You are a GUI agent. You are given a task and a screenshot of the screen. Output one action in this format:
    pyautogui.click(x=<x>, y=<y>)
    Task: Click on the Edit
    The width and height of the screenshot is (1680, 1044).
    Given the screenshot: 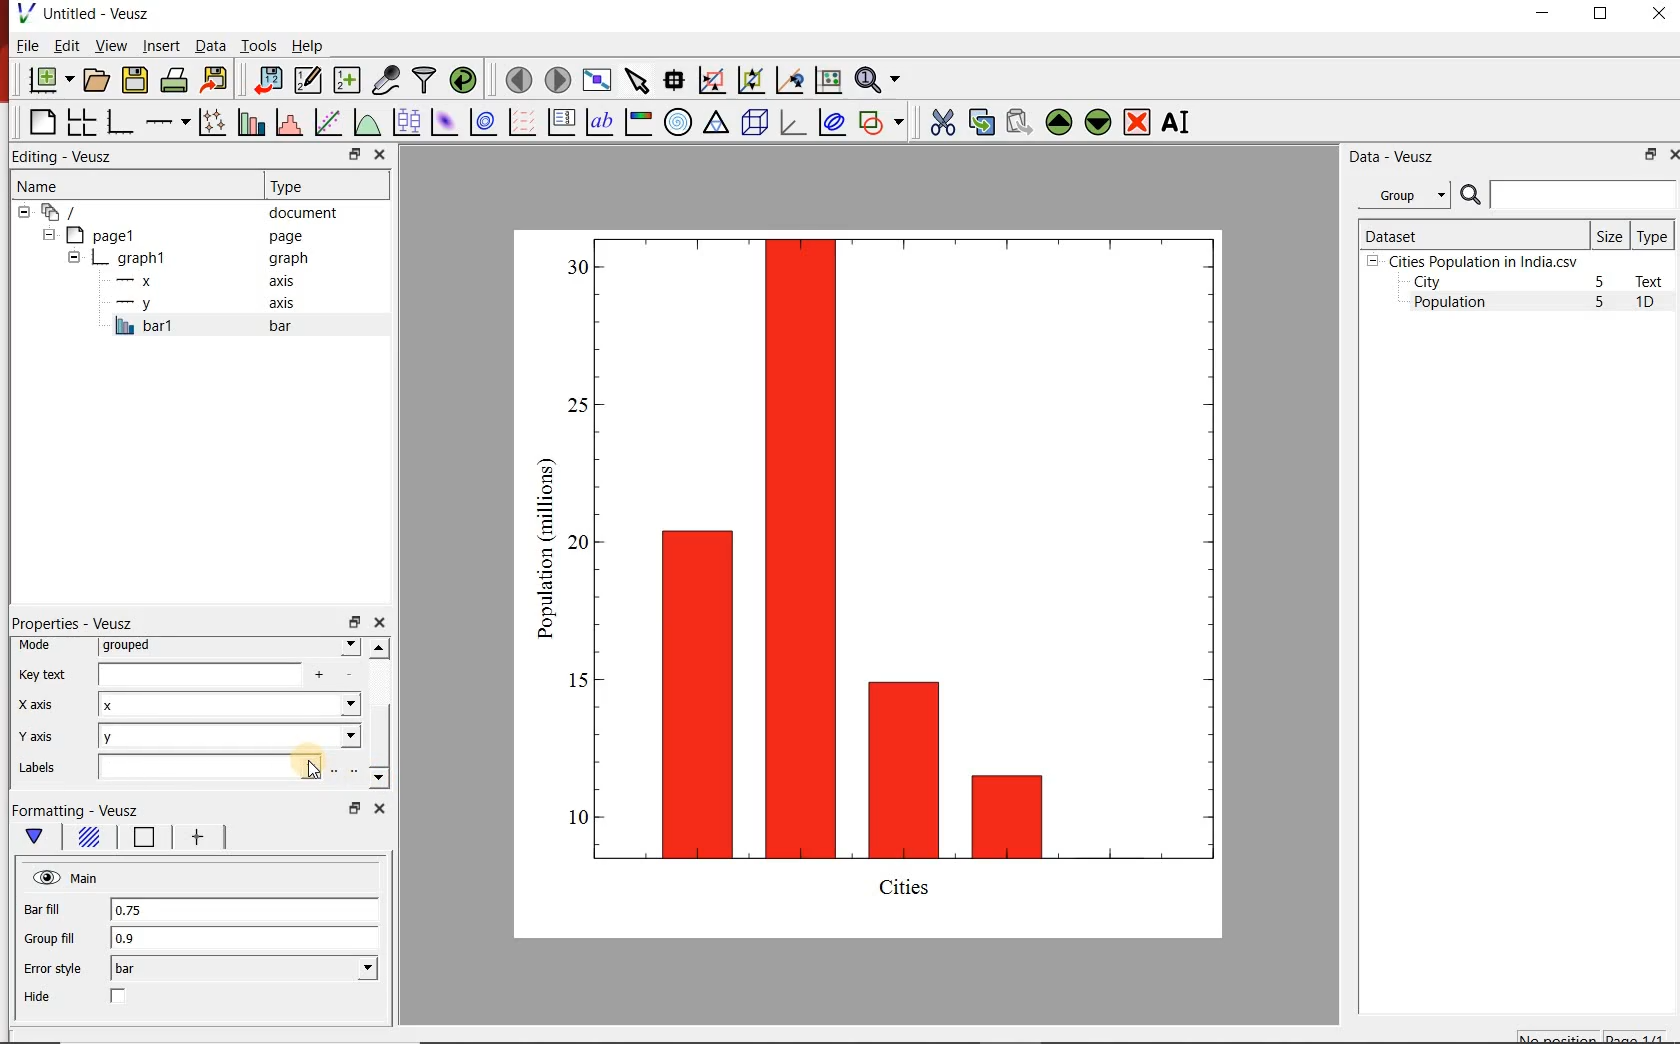 What is the action you would take?
    pyautogui.click(x=65, y=46)
    